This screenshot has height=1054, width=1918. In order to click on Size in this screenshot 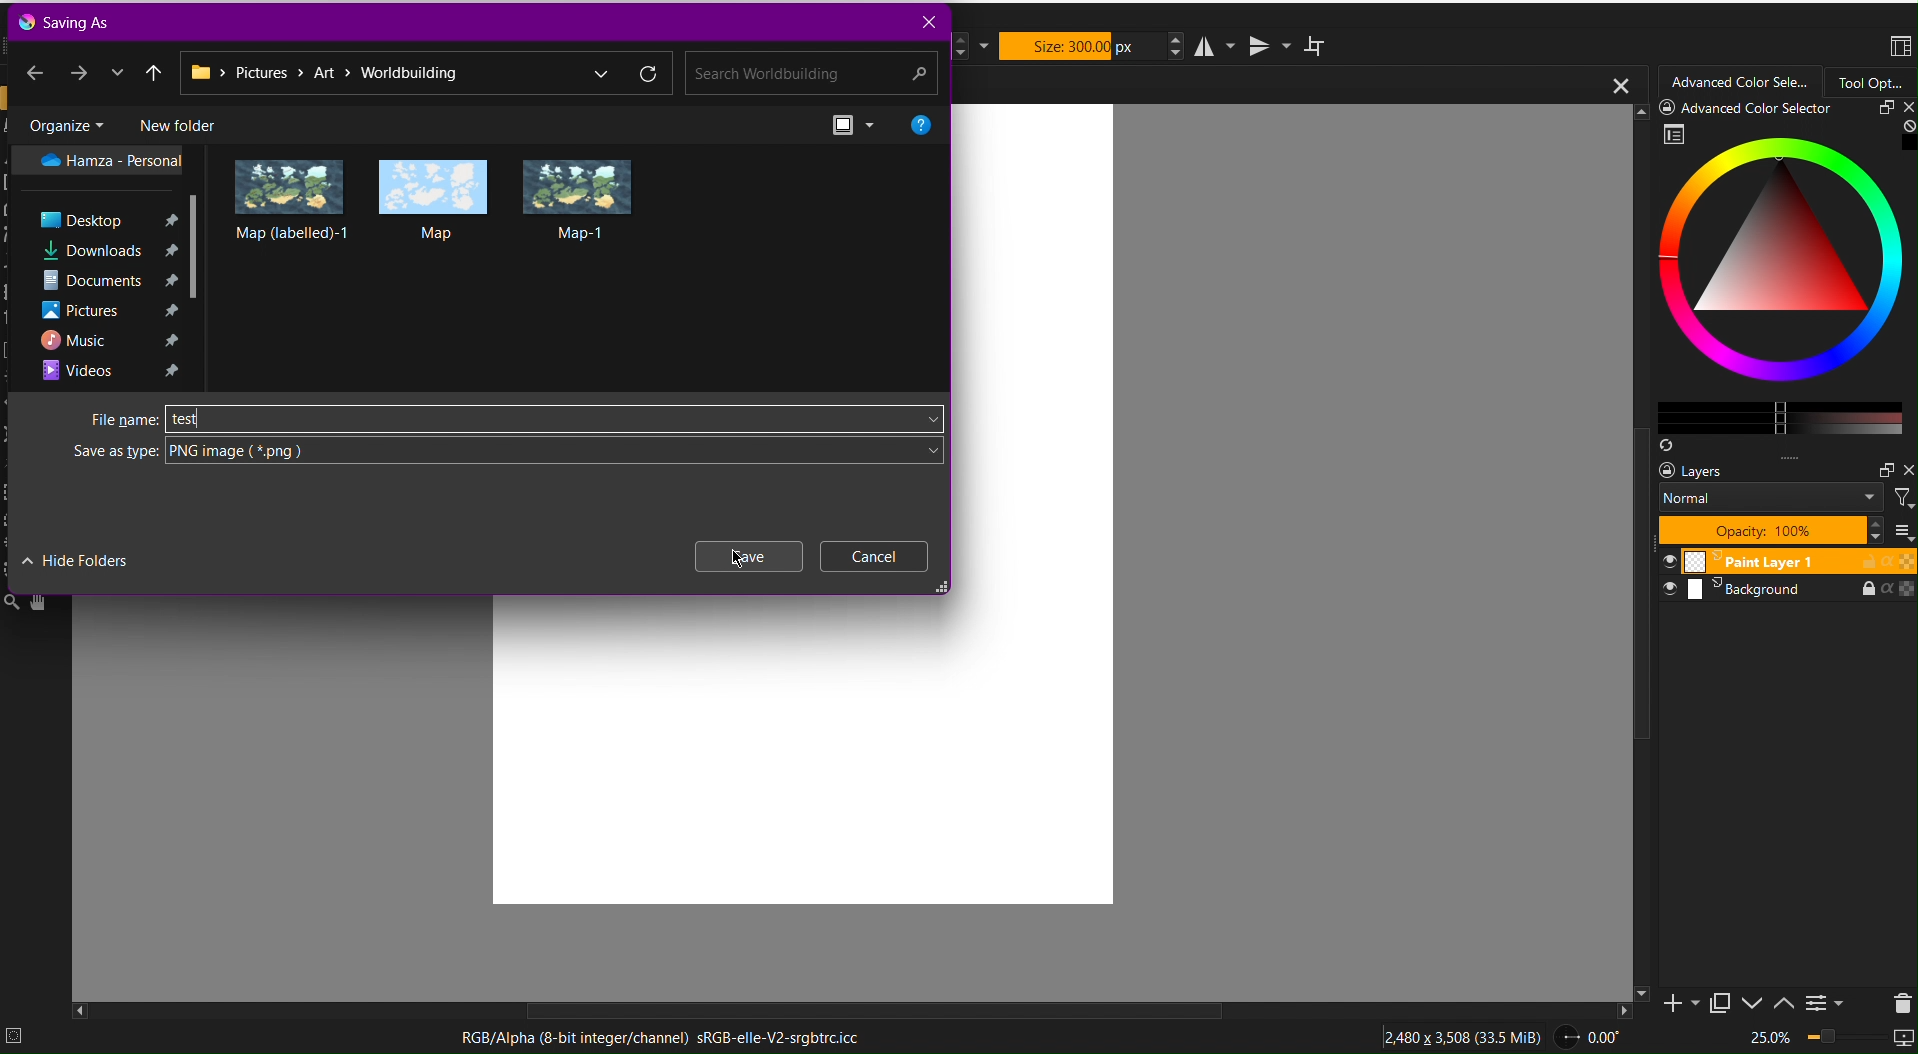, I will do `click(1082, 46)`.